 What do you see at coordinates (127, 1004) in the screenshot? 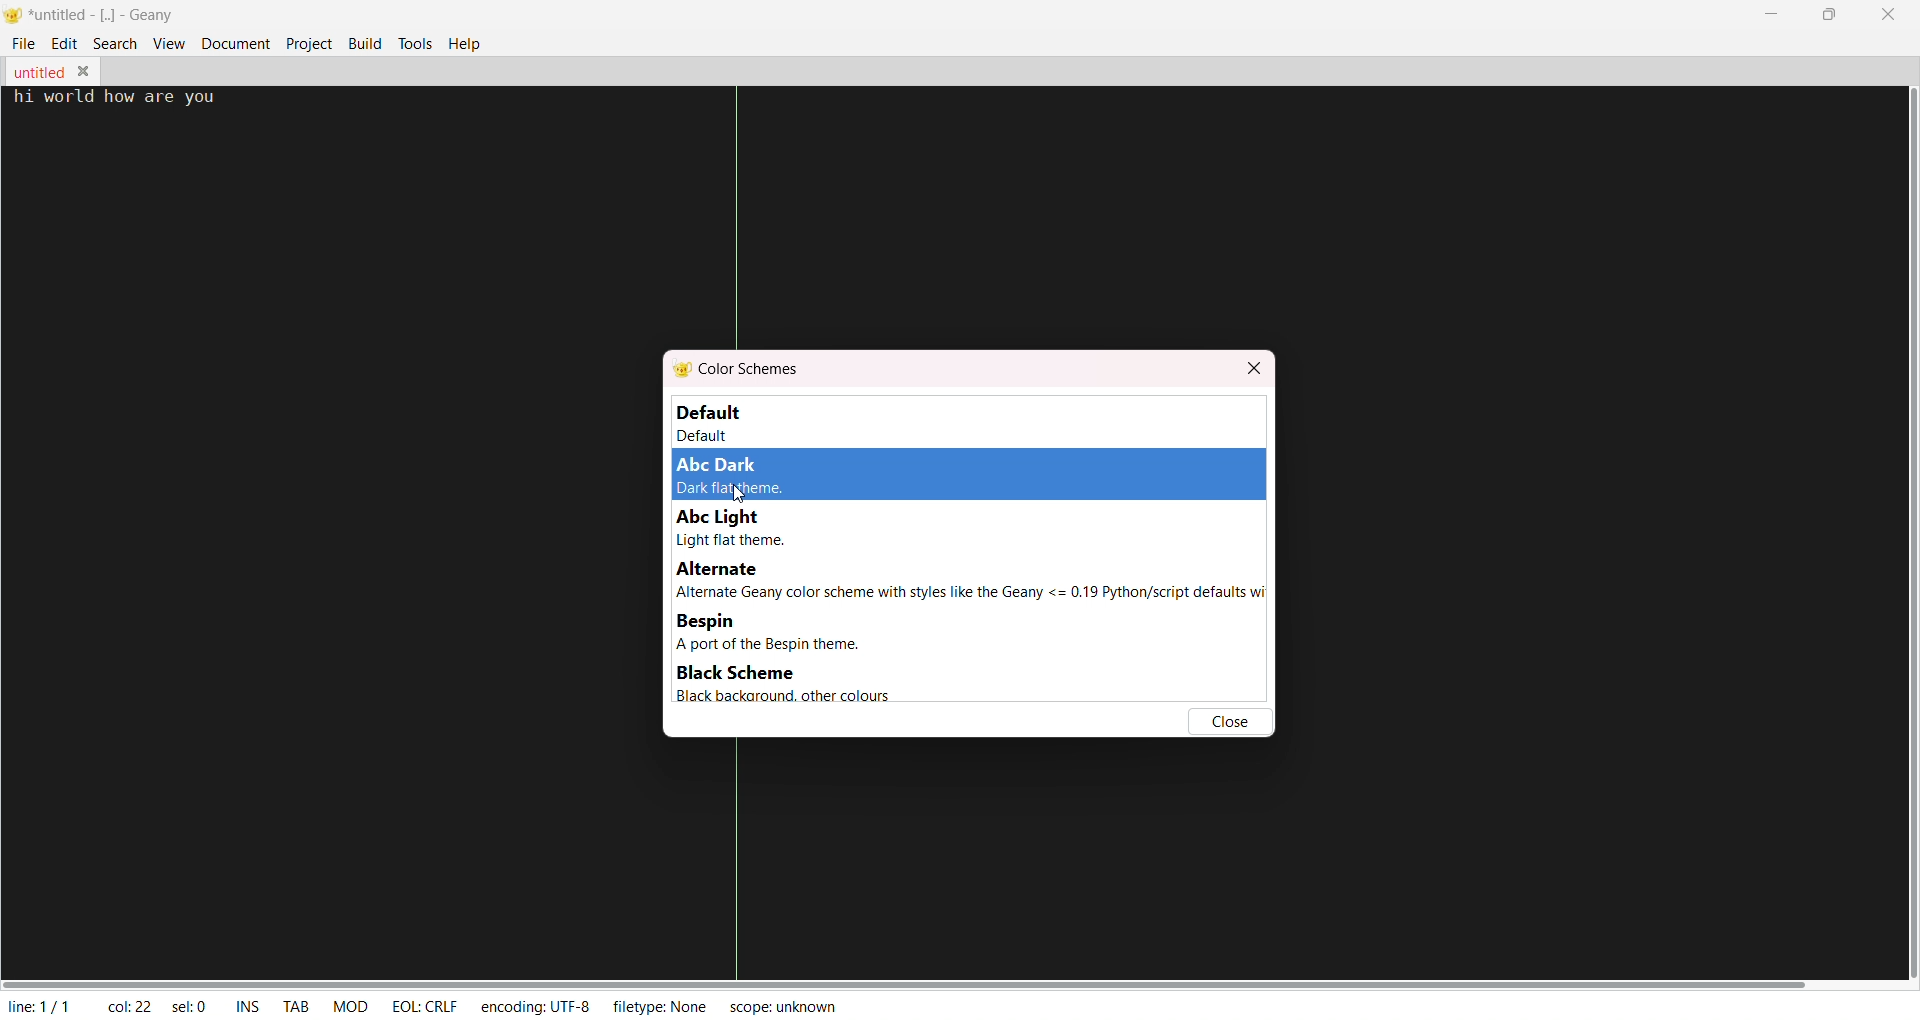
I see `column` at bounding box center [127, 1004].